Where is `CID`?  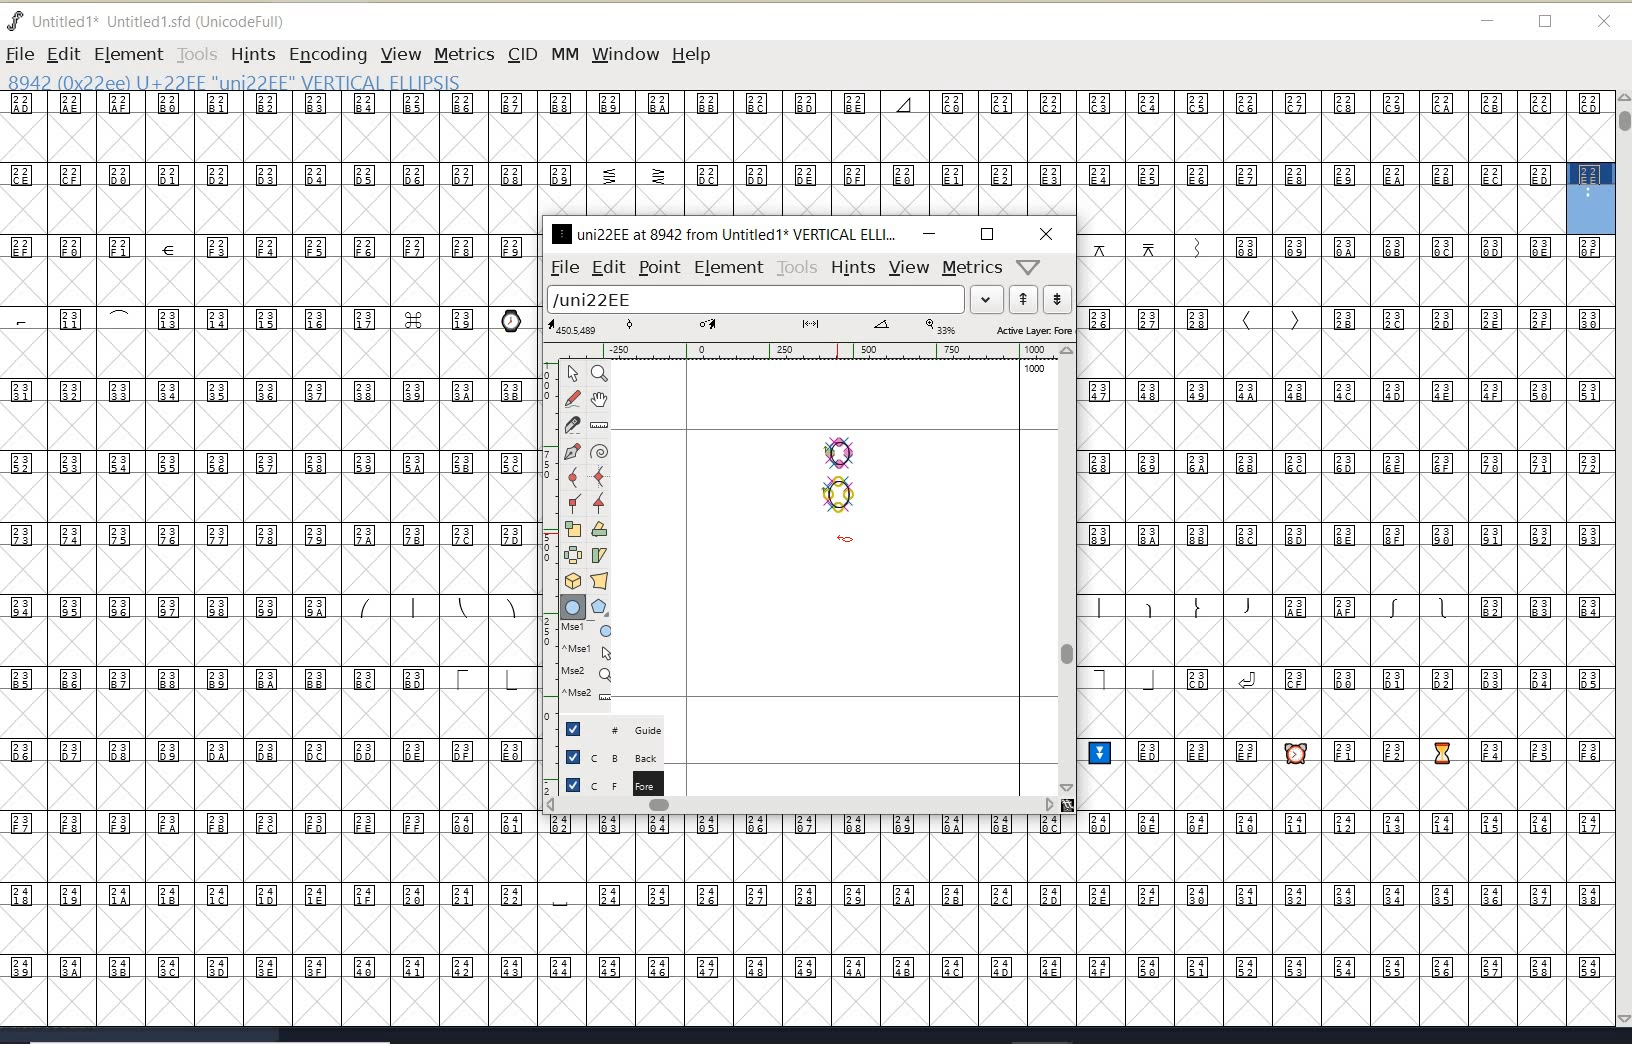 CID is located at coordinates (521, 54).